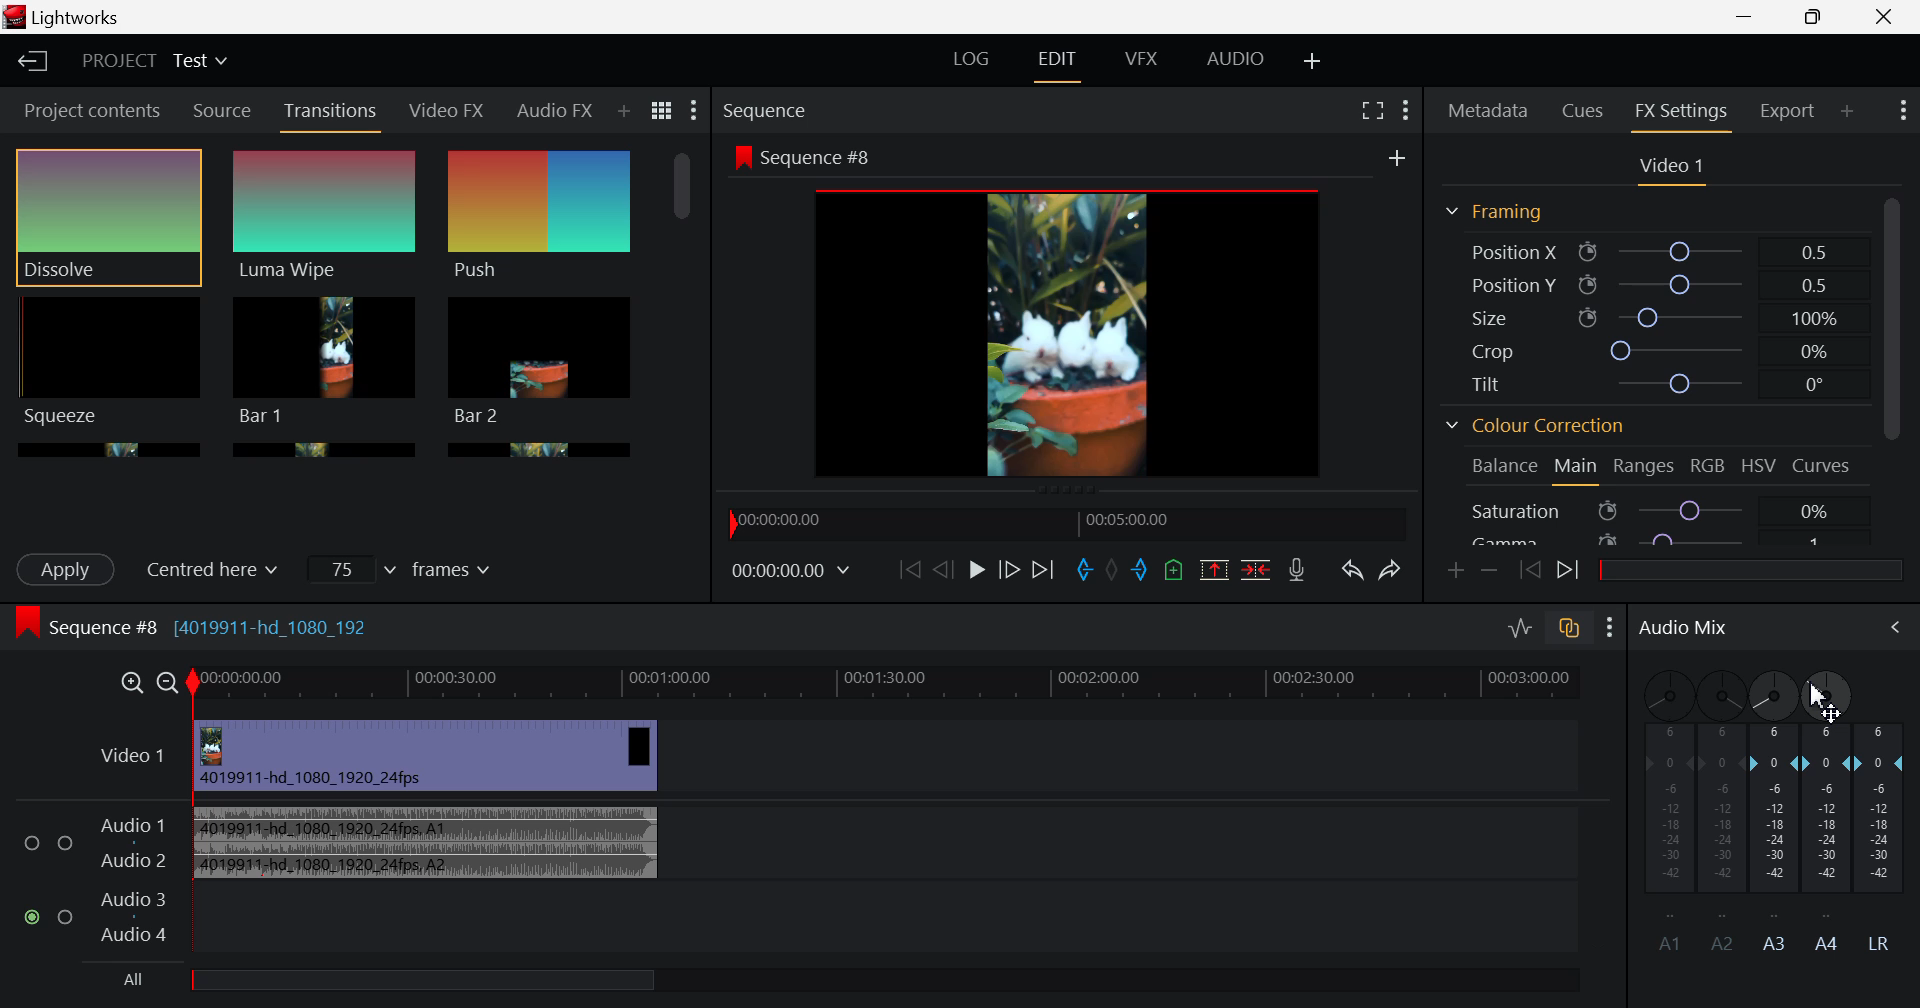  I want to click on Timeline Track, so click(906, 683).